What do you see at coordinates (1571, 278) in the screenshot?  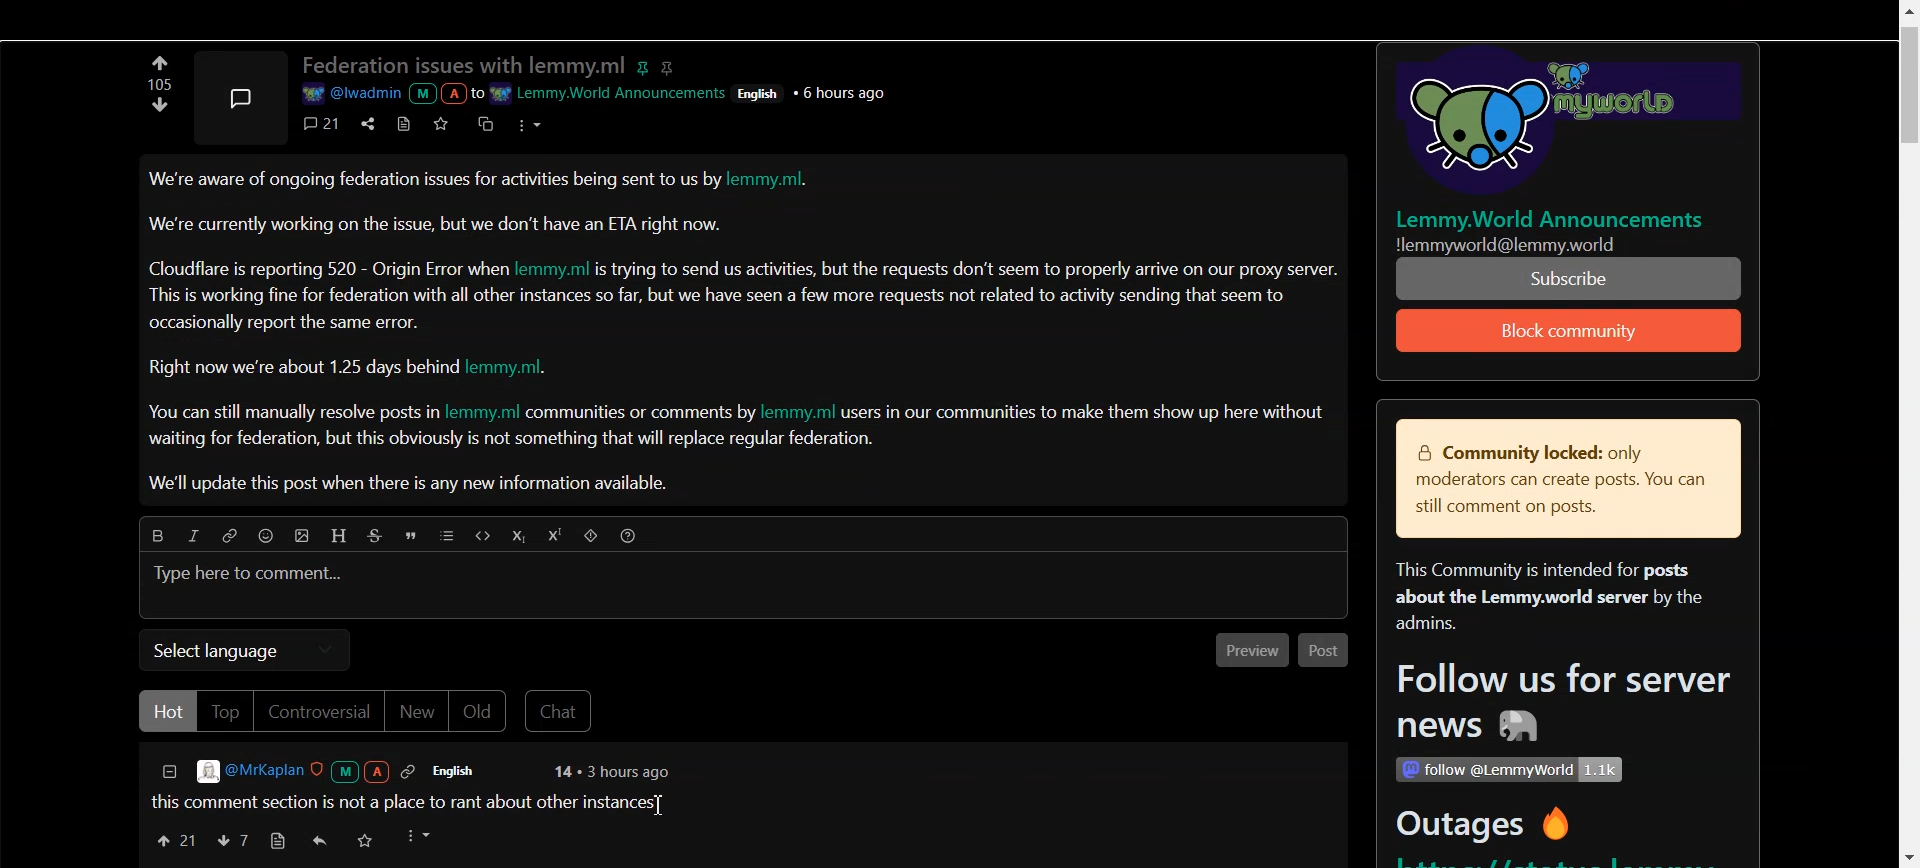 I see `properly arrive on our proxy server.
PE TEI SON TE WT` at bounding box center [1571, 278].